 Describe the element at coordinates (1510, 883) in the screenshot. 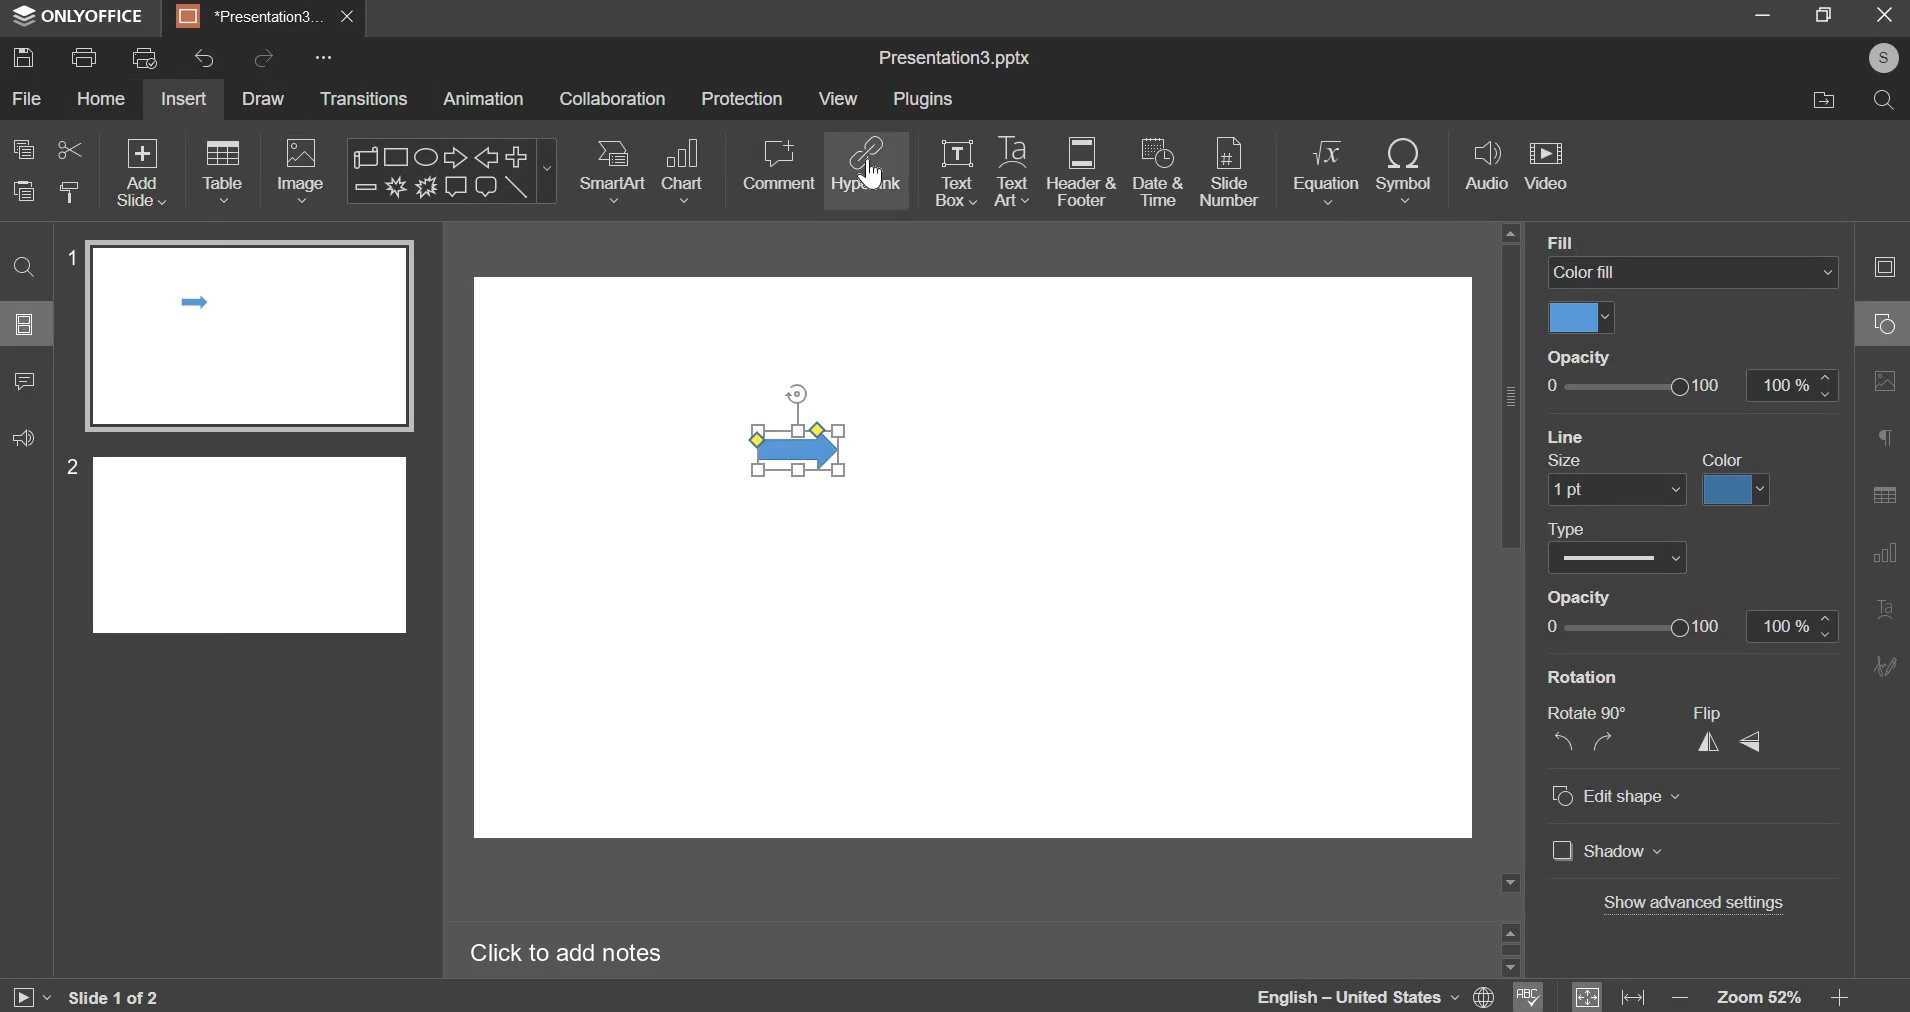

I see `Scroll down` at that location.